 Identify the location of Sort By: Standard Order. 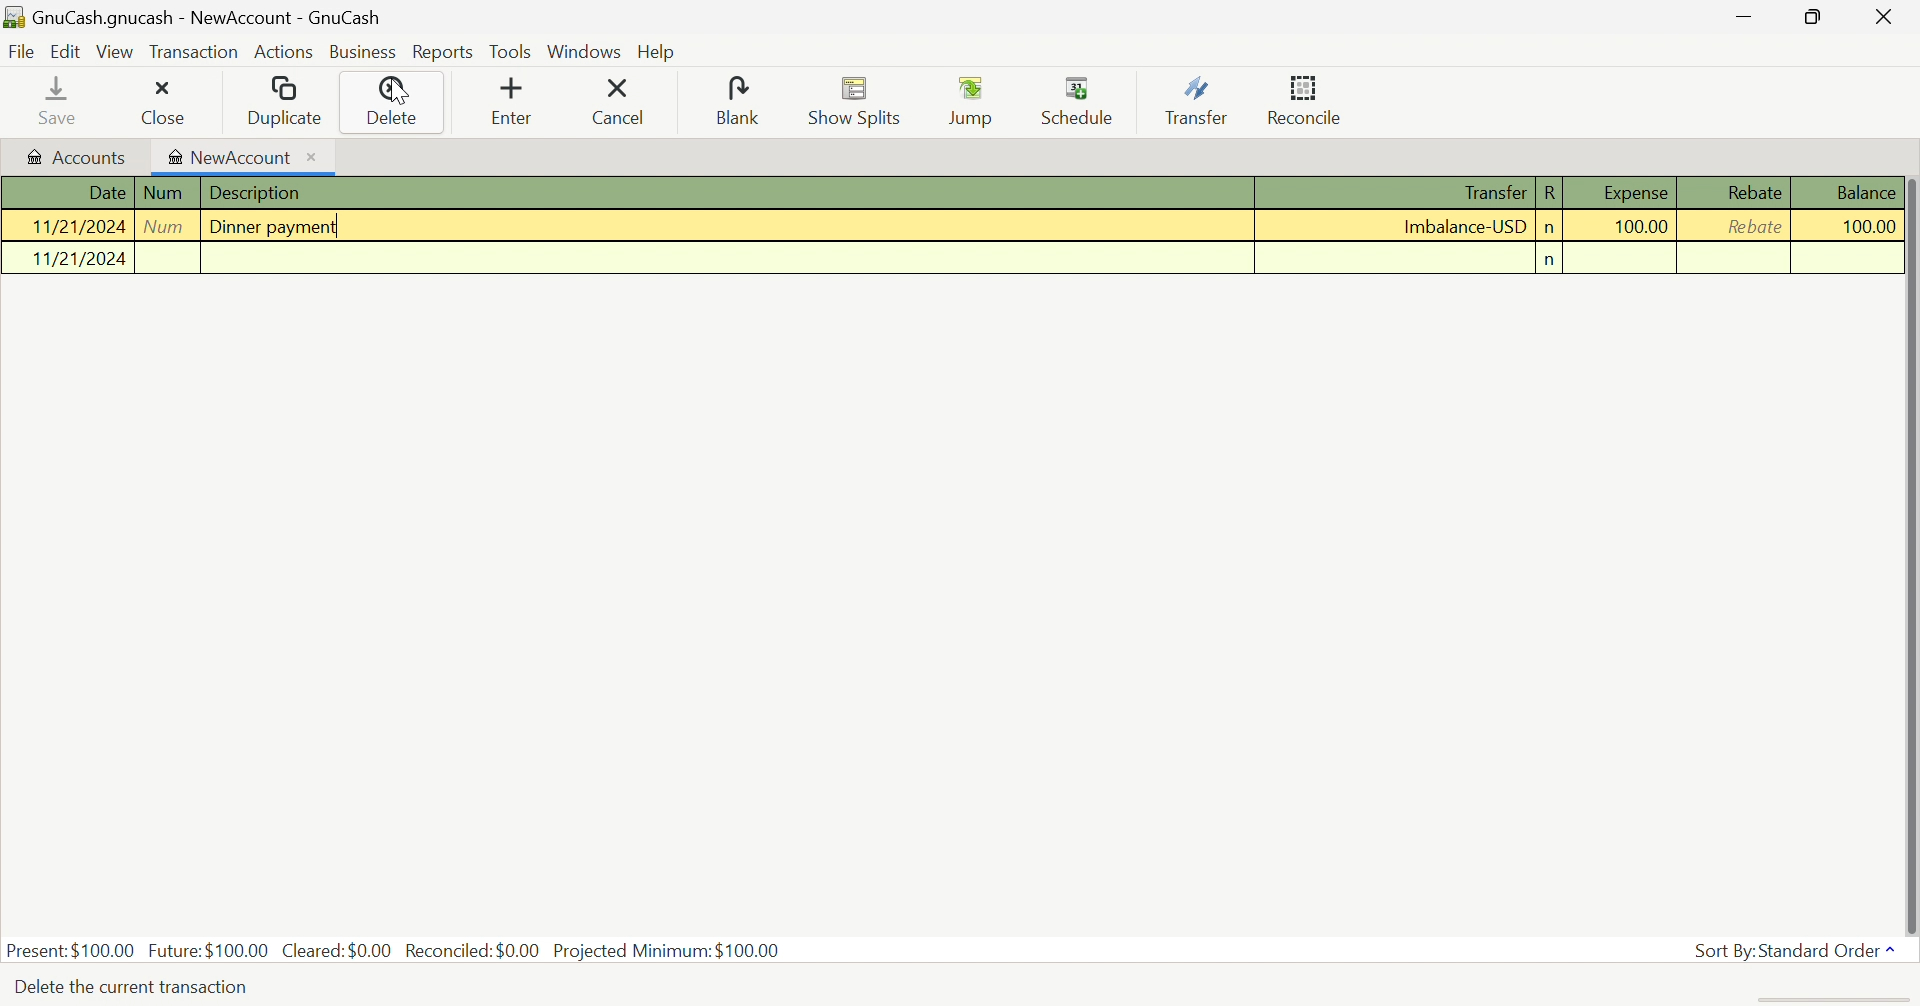
(1793, 950).